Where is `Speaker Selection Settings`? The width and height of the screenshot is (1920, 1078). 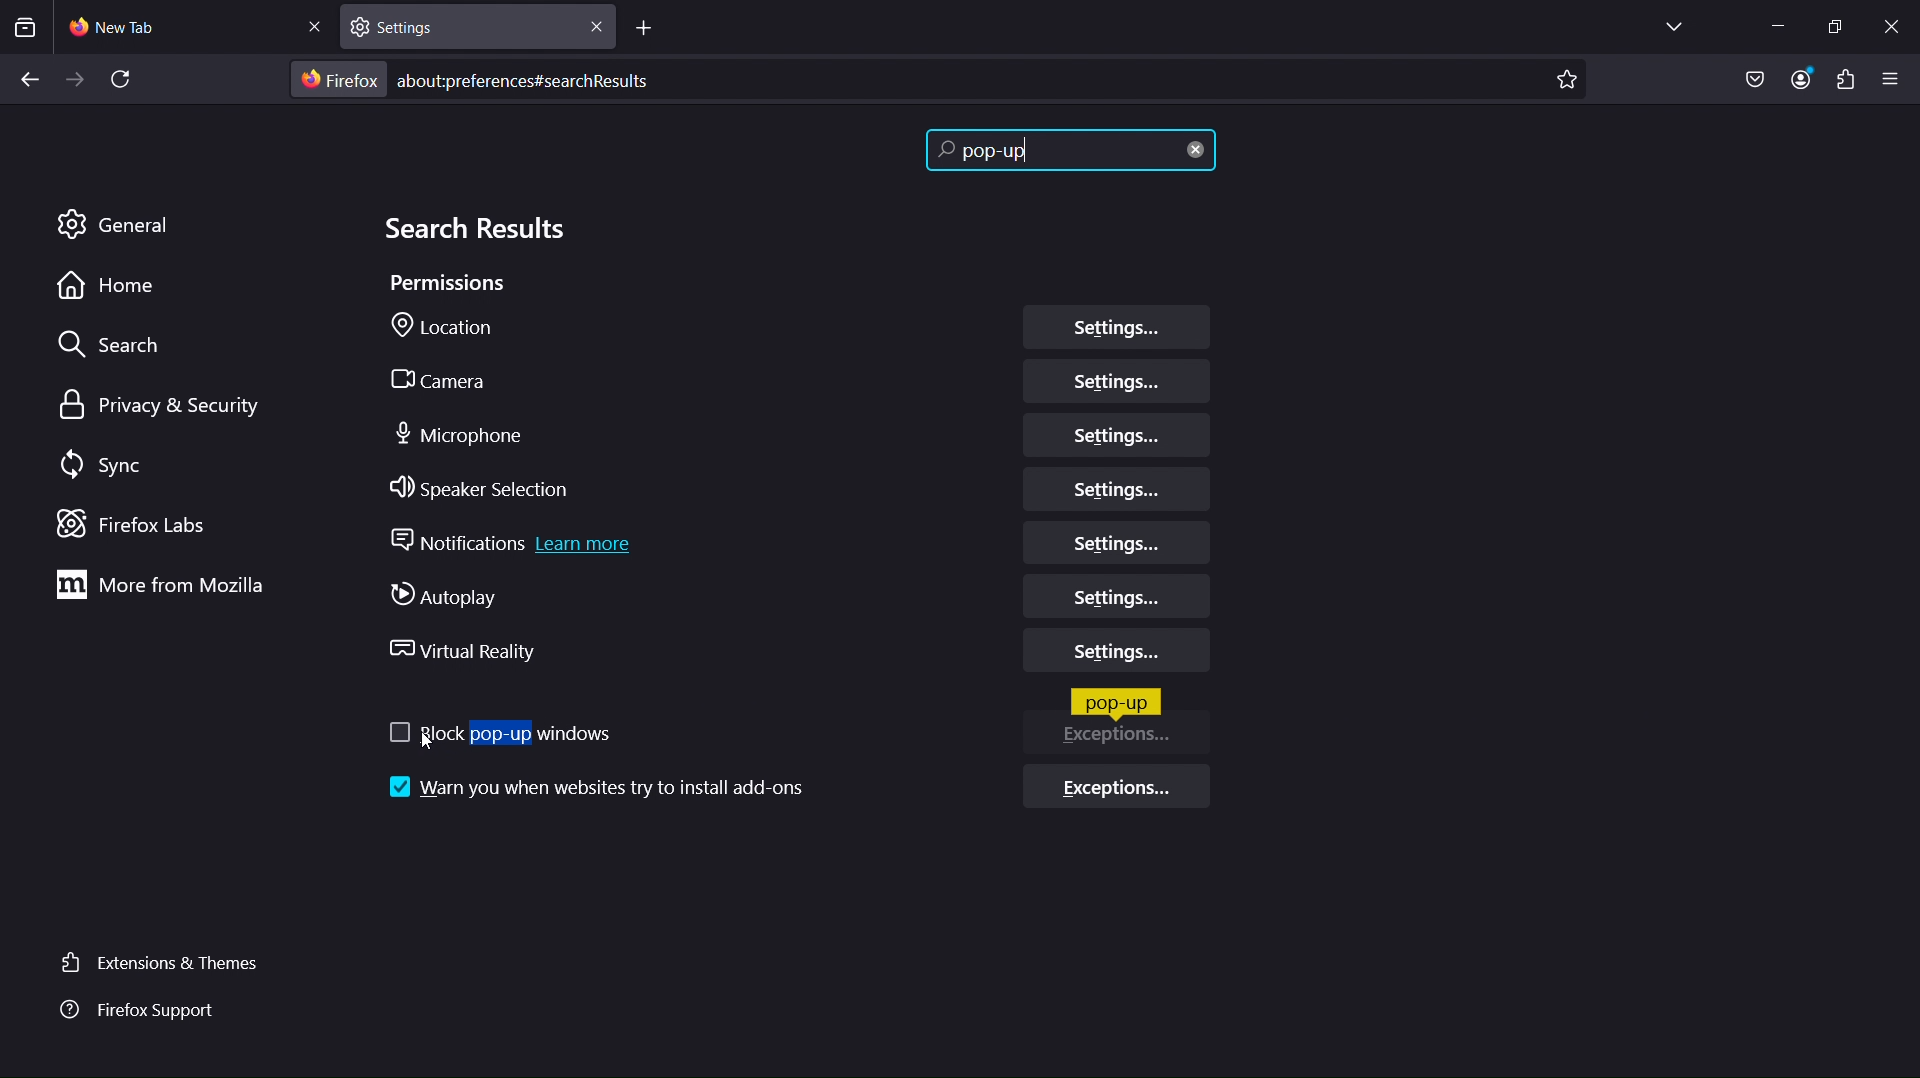 Speaker Selection Settings is located at coordinates (1116, 488).